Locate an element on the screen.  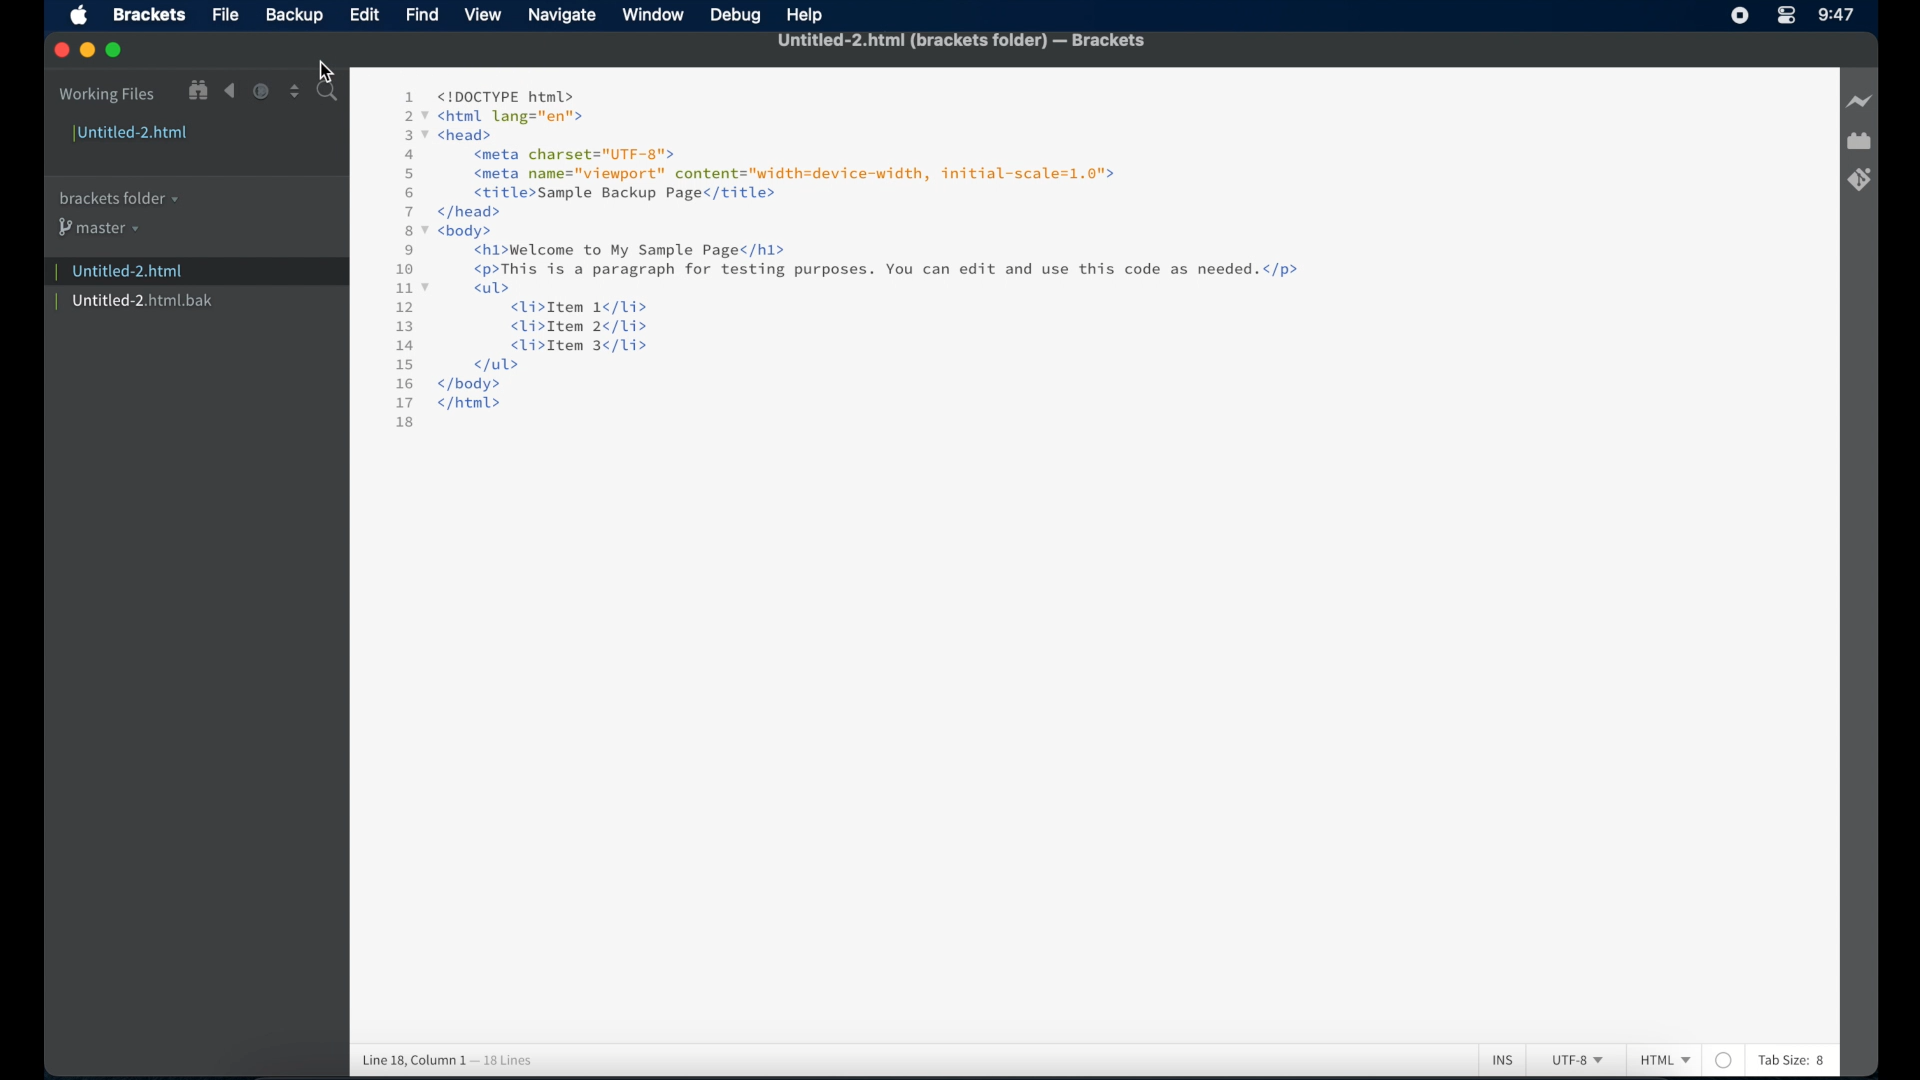
navigate forward is located at coordinates (259, 91).